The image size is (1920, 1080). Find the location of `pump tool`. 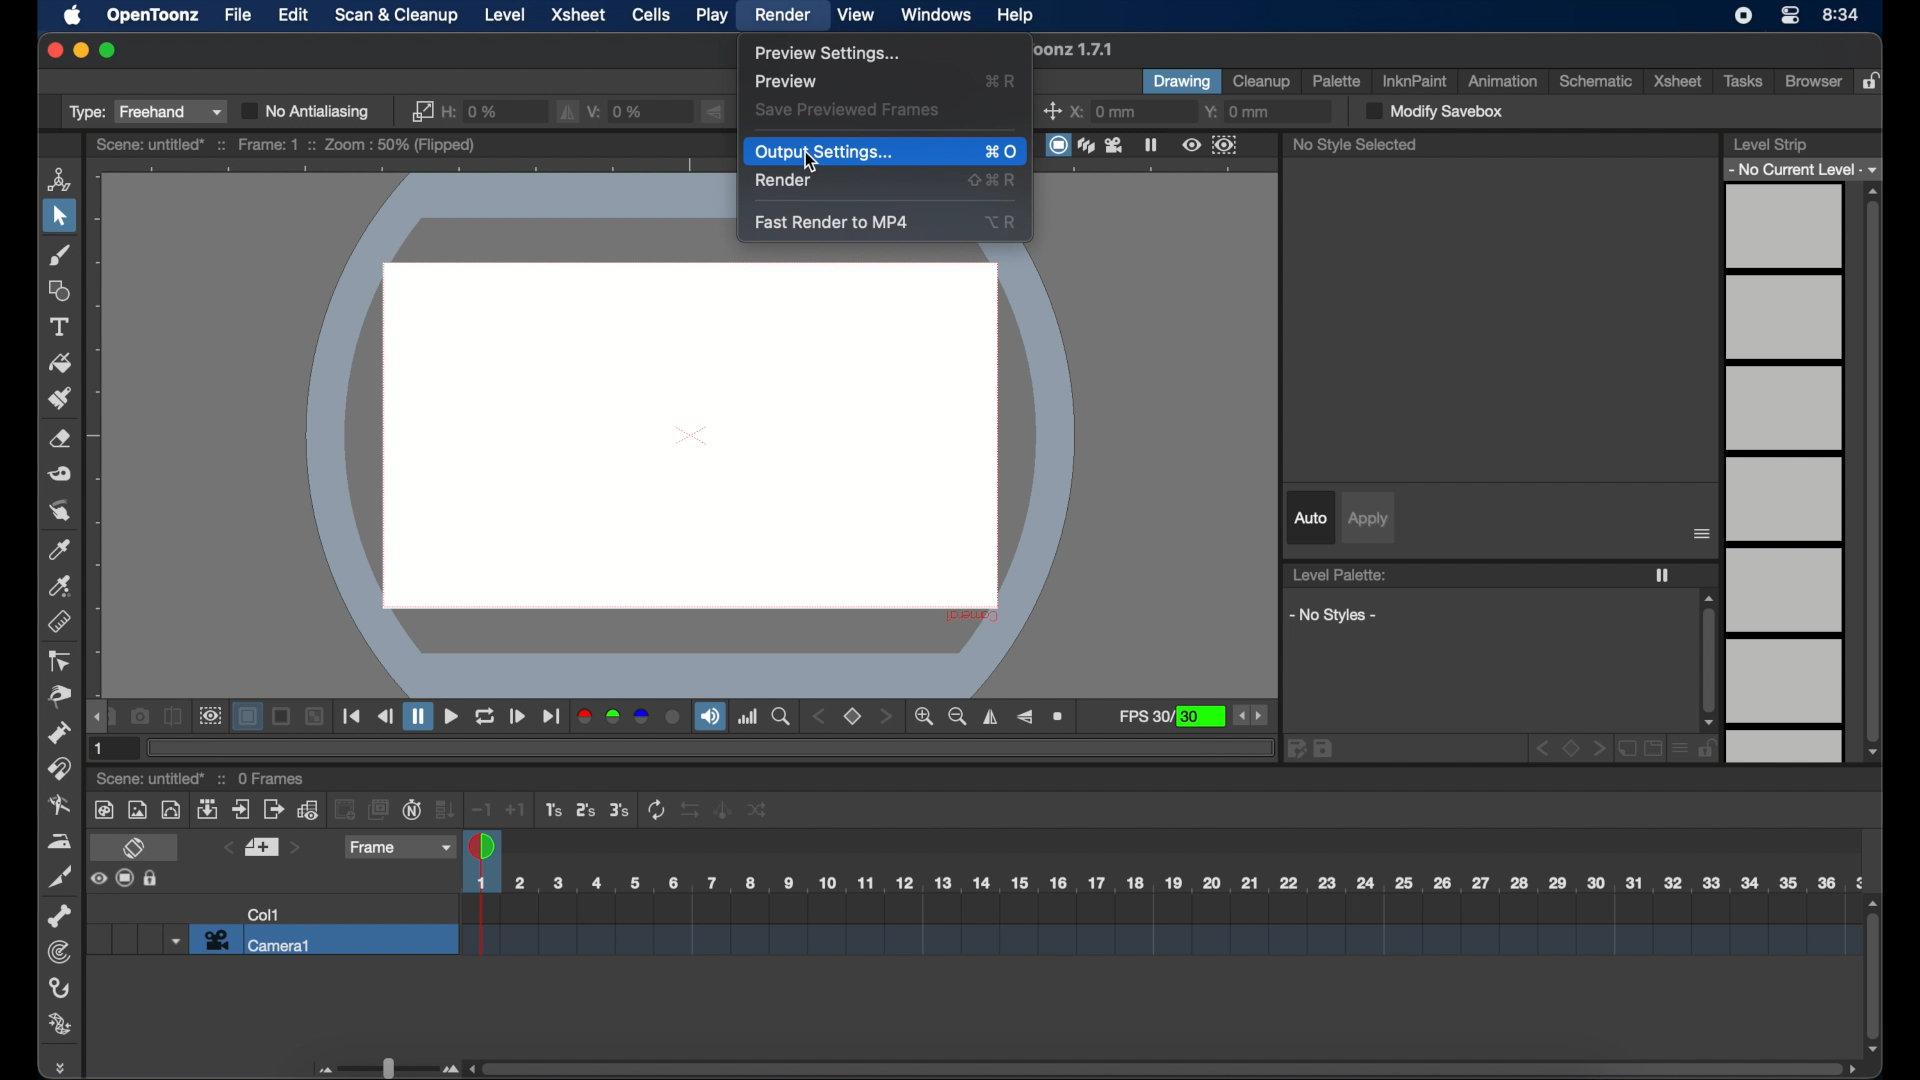

pump tool is located at coordinates (56, 732).